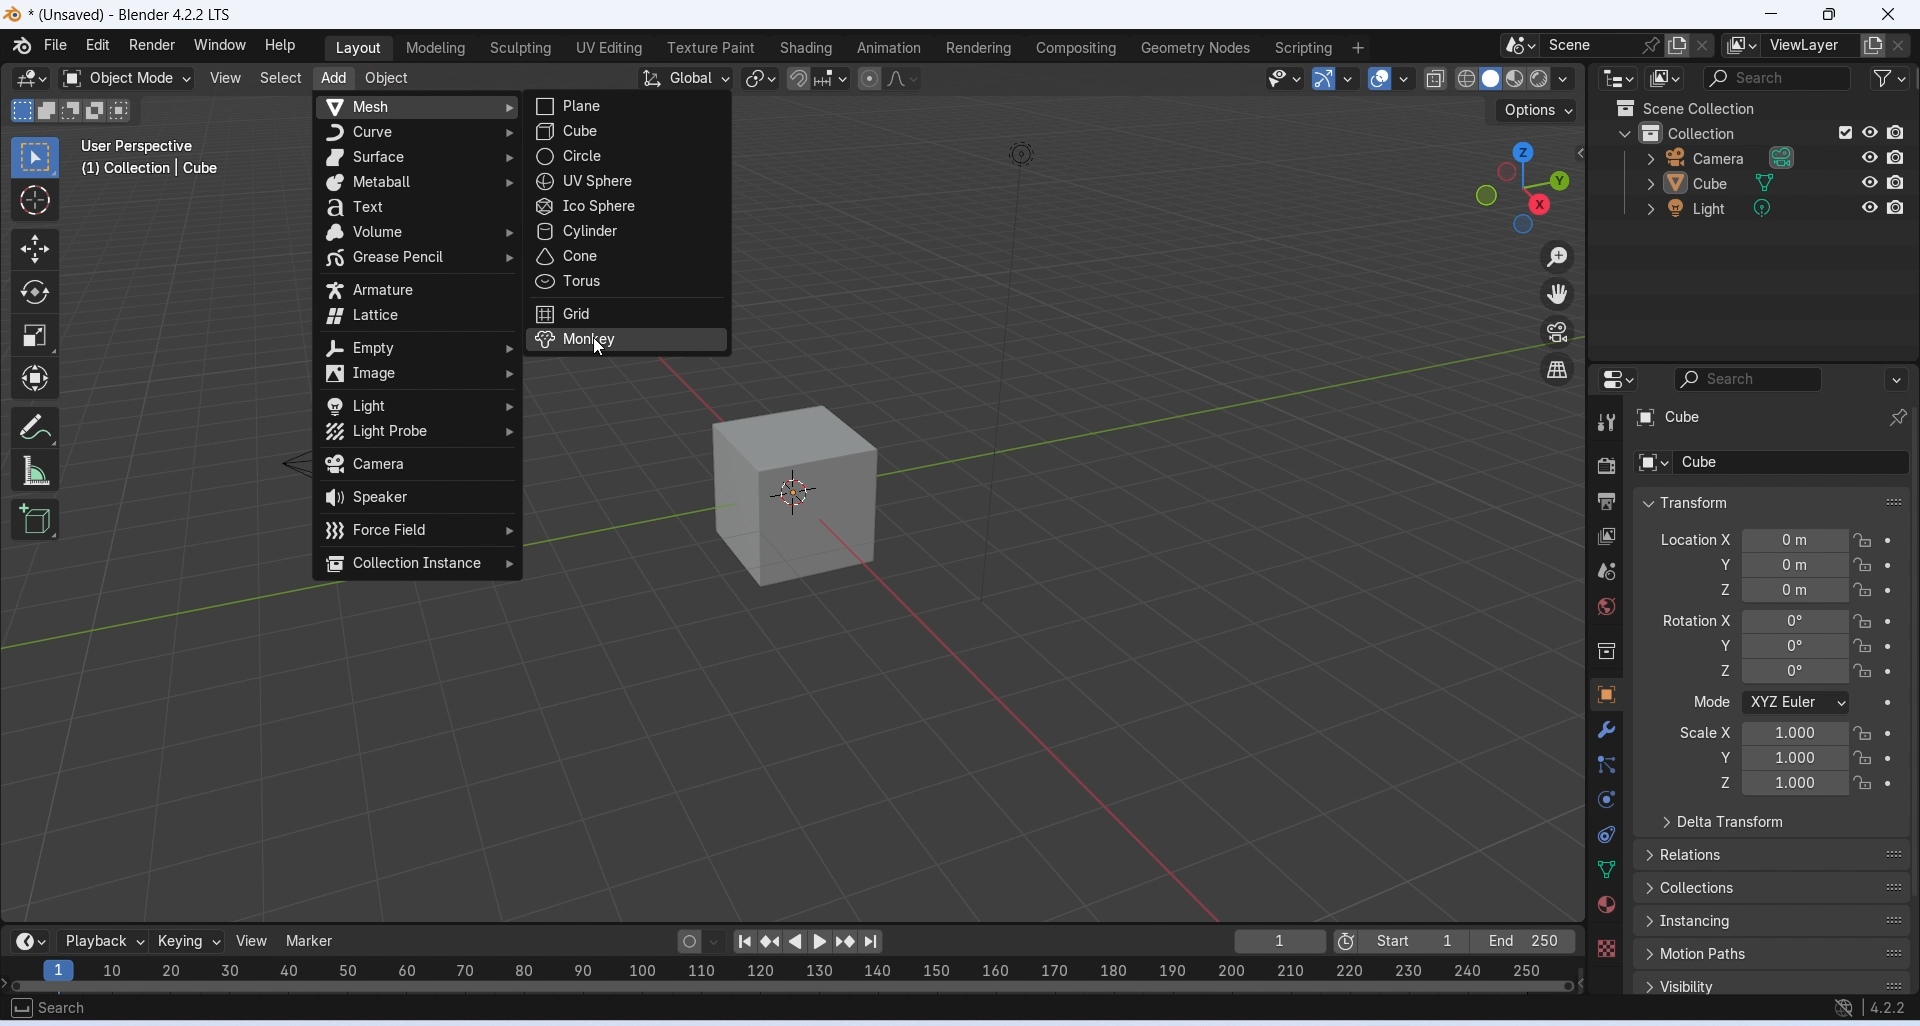 The width and height of the screenshot is (1920, 1026). Describe the element at coordinates (1515, 78) in the screenshot. I see `material preview viewport shading` at that location.